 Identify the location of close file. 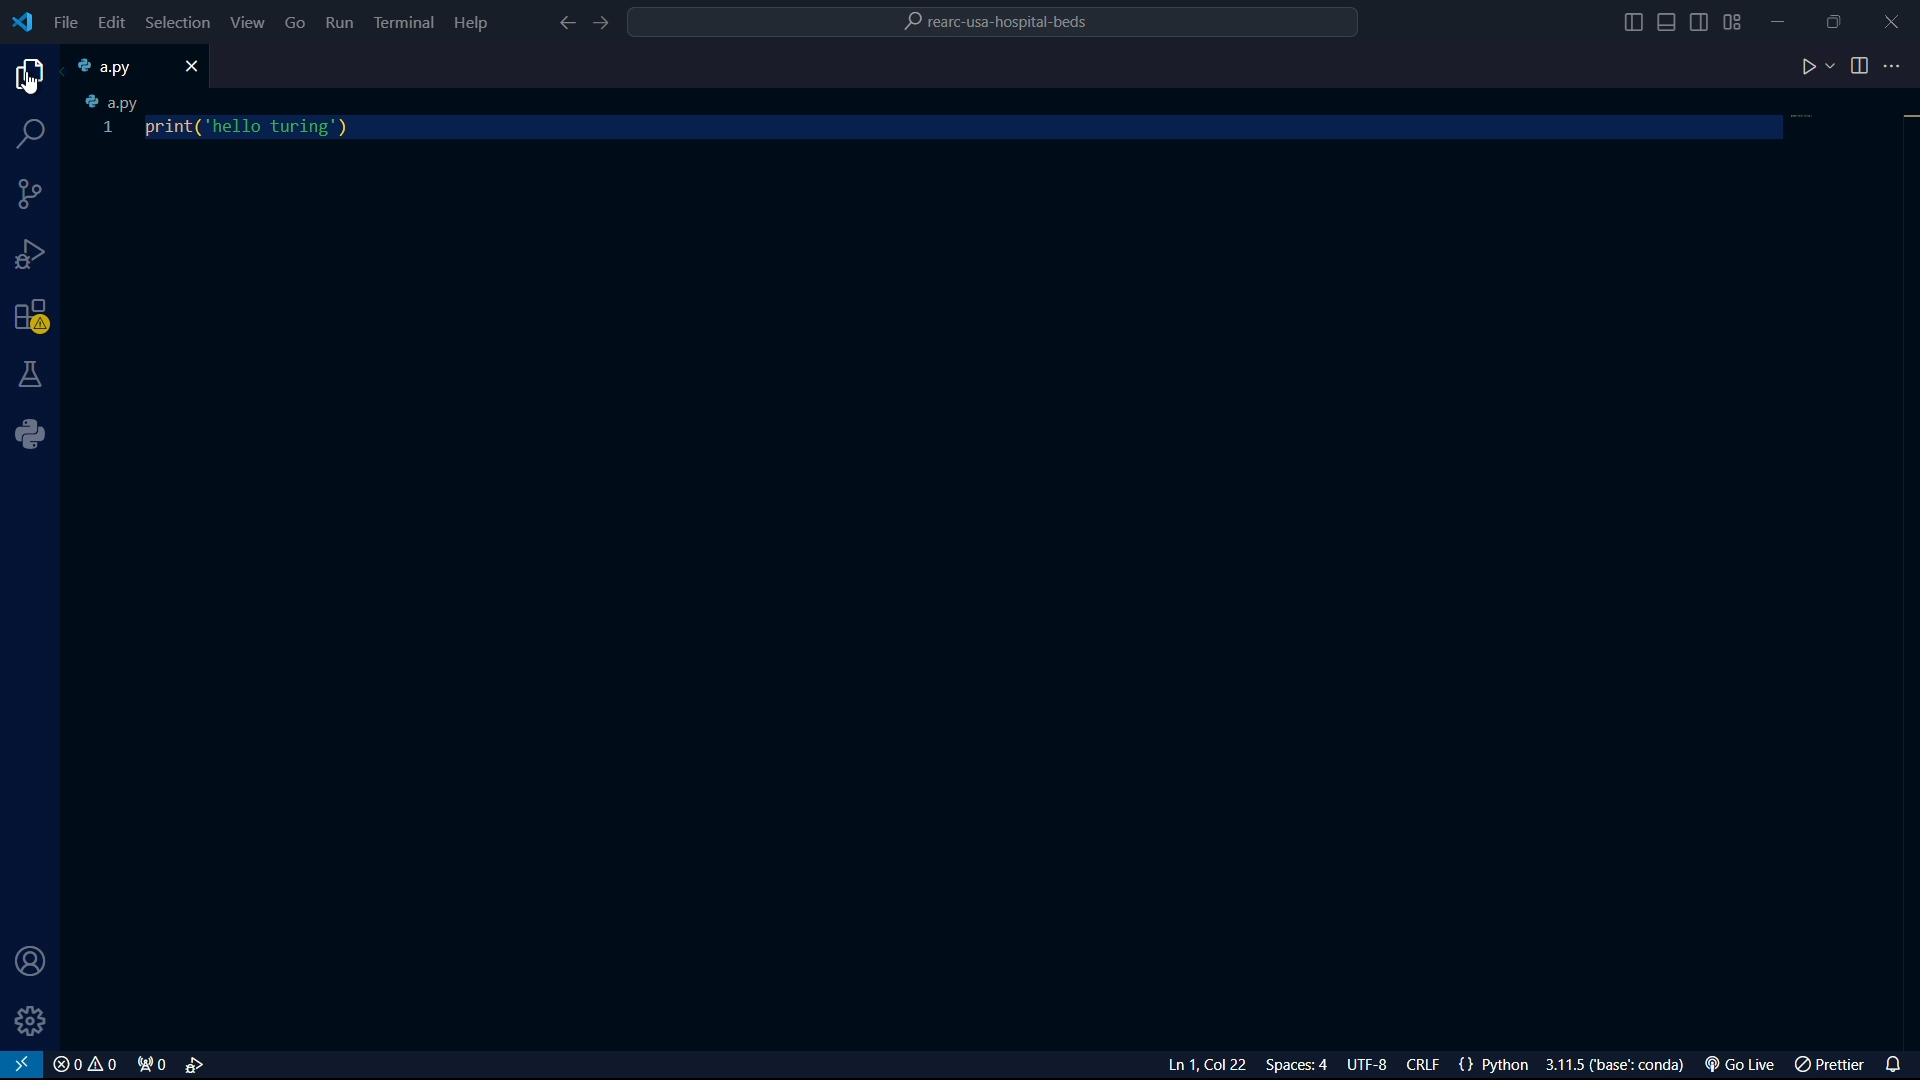
(190, 65).